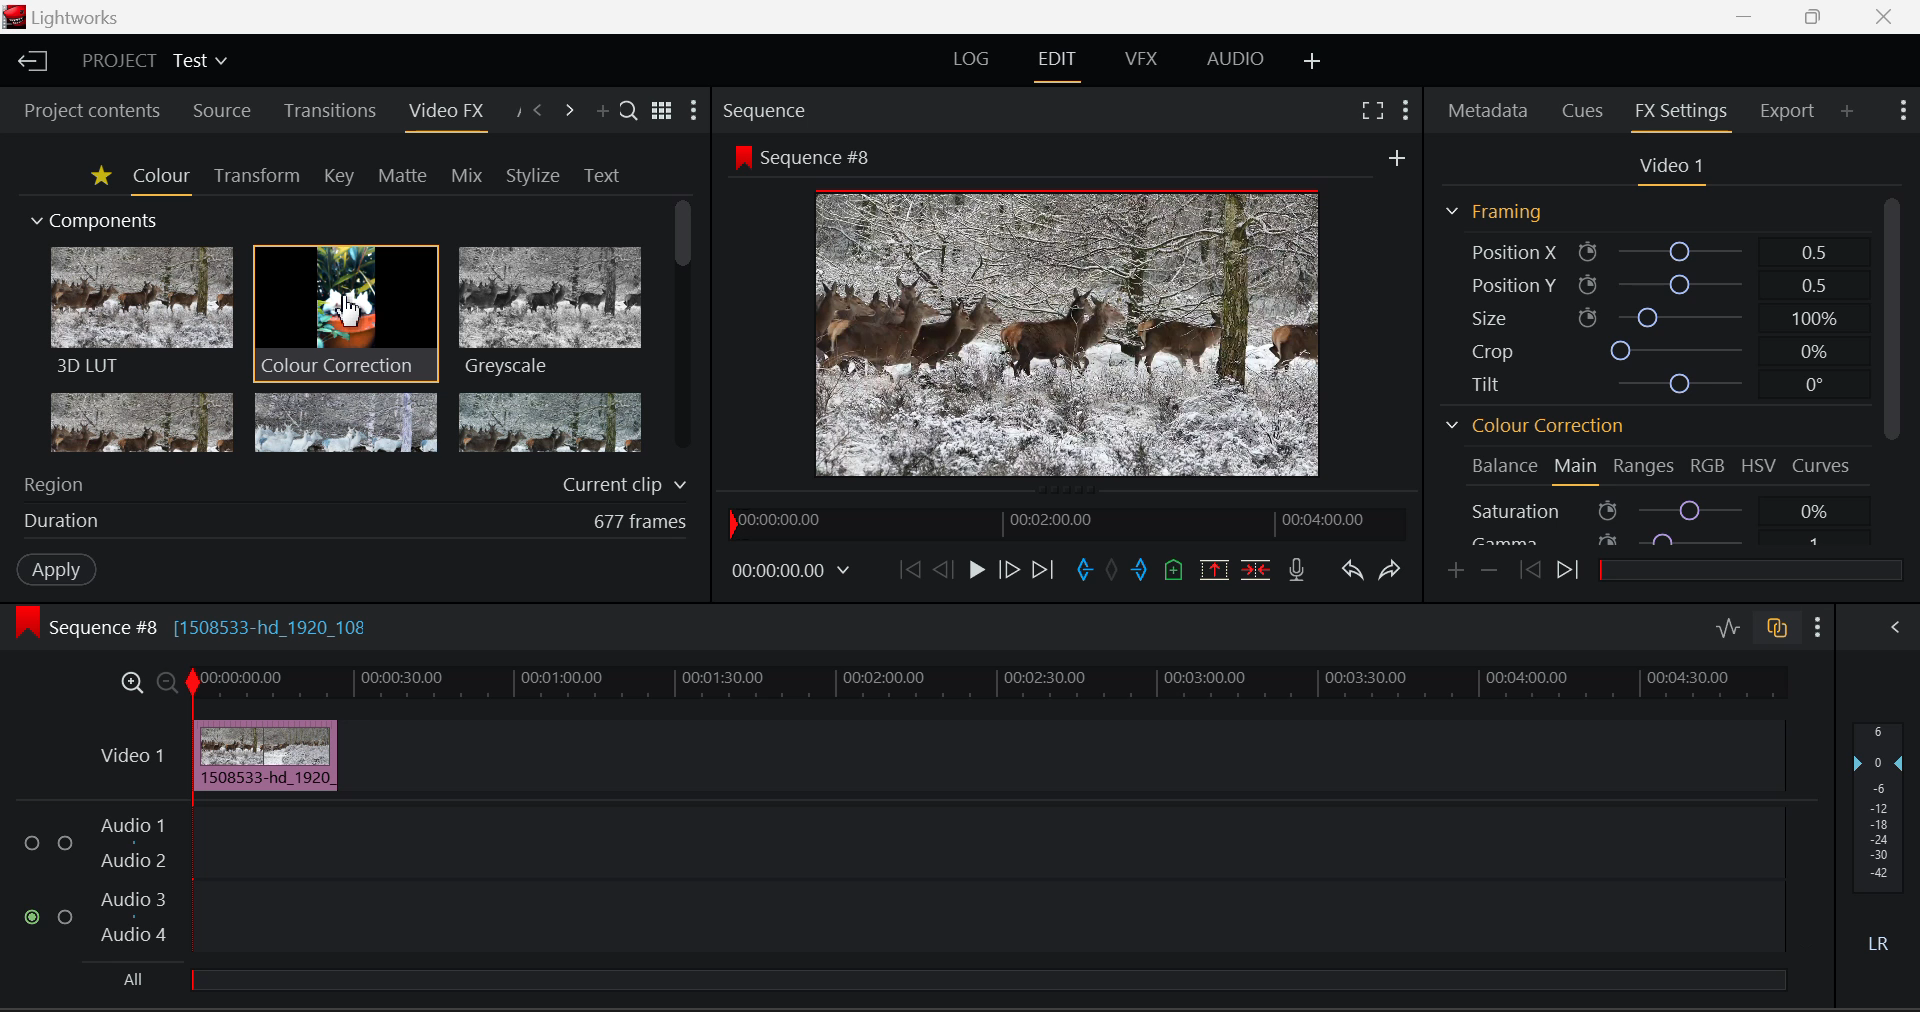 This screenshot has width=1920, height=1012. I want to click on Cursor MOUSE_DOWN on Colour Correction, so click(346, 312).